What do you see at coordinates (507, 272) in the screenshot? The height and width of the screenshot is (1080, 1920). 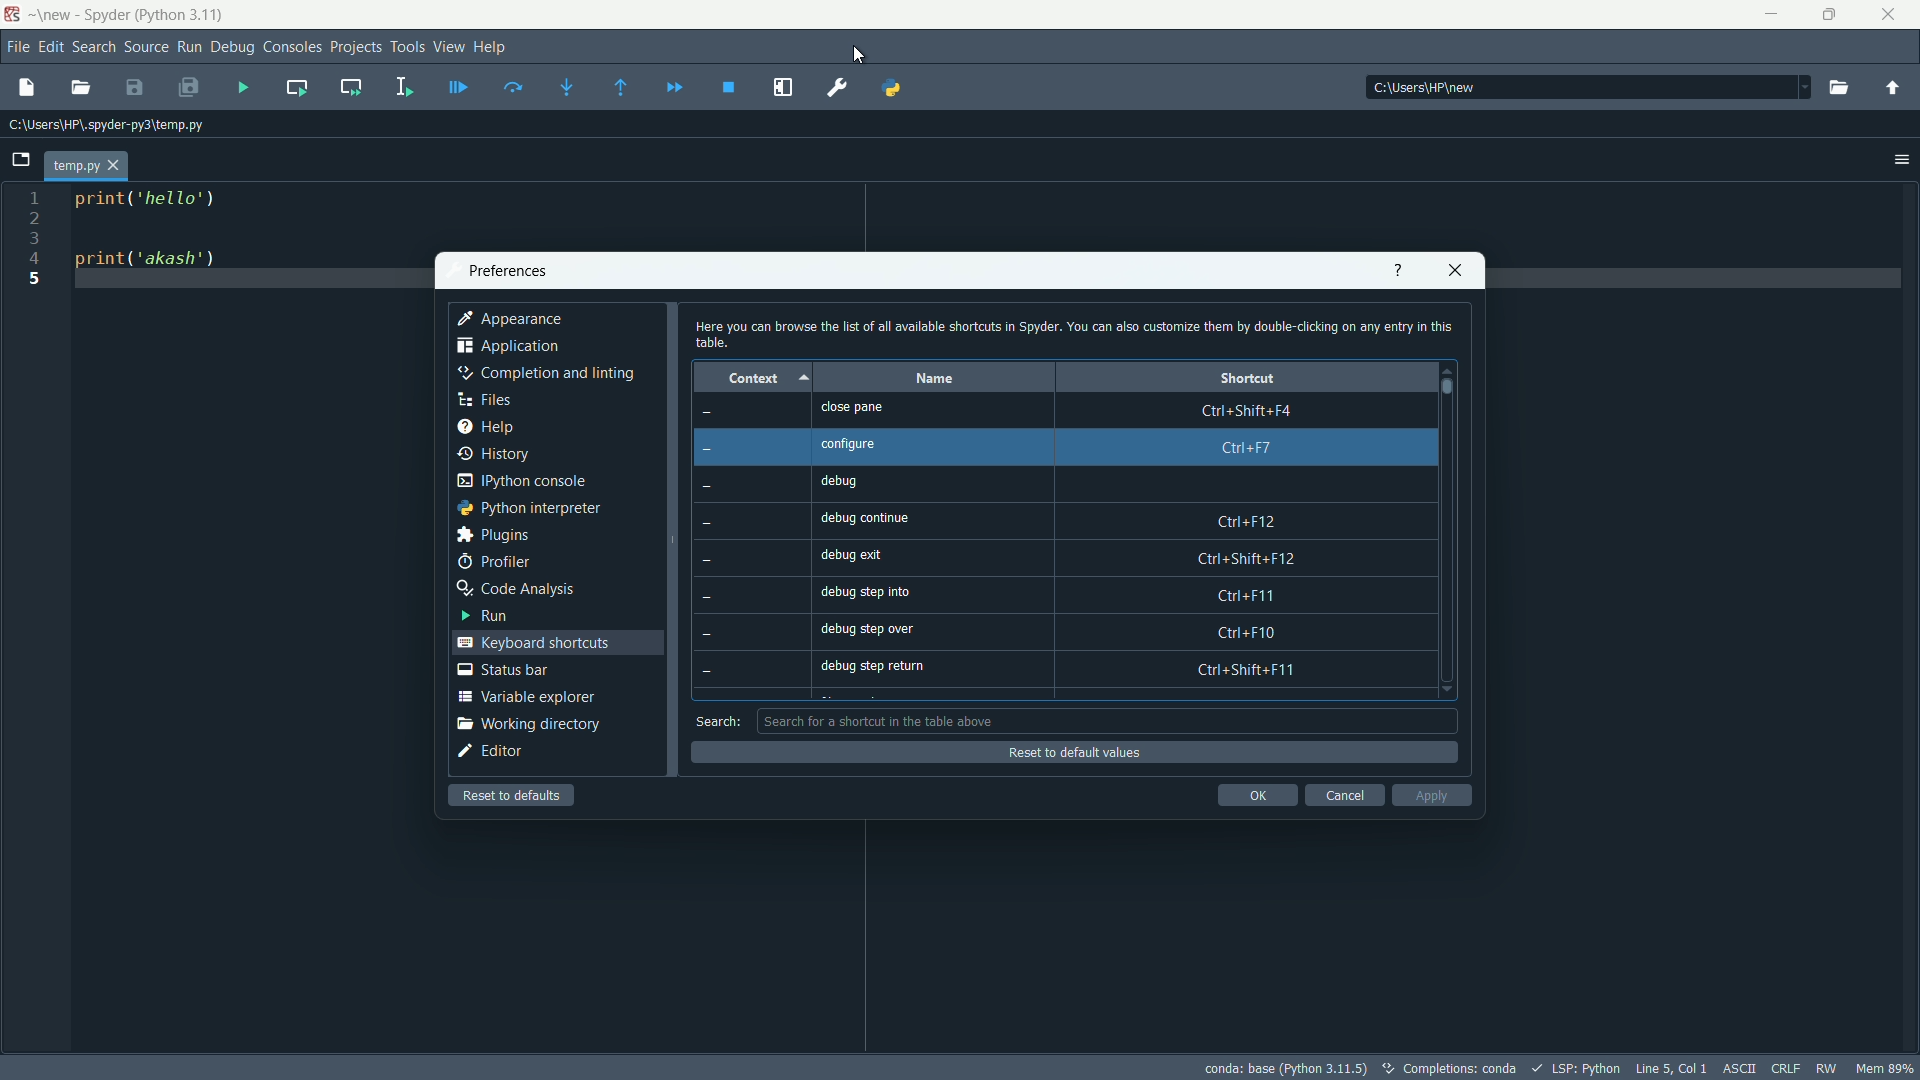 I see `preferences` at bounding box center [507, 272].